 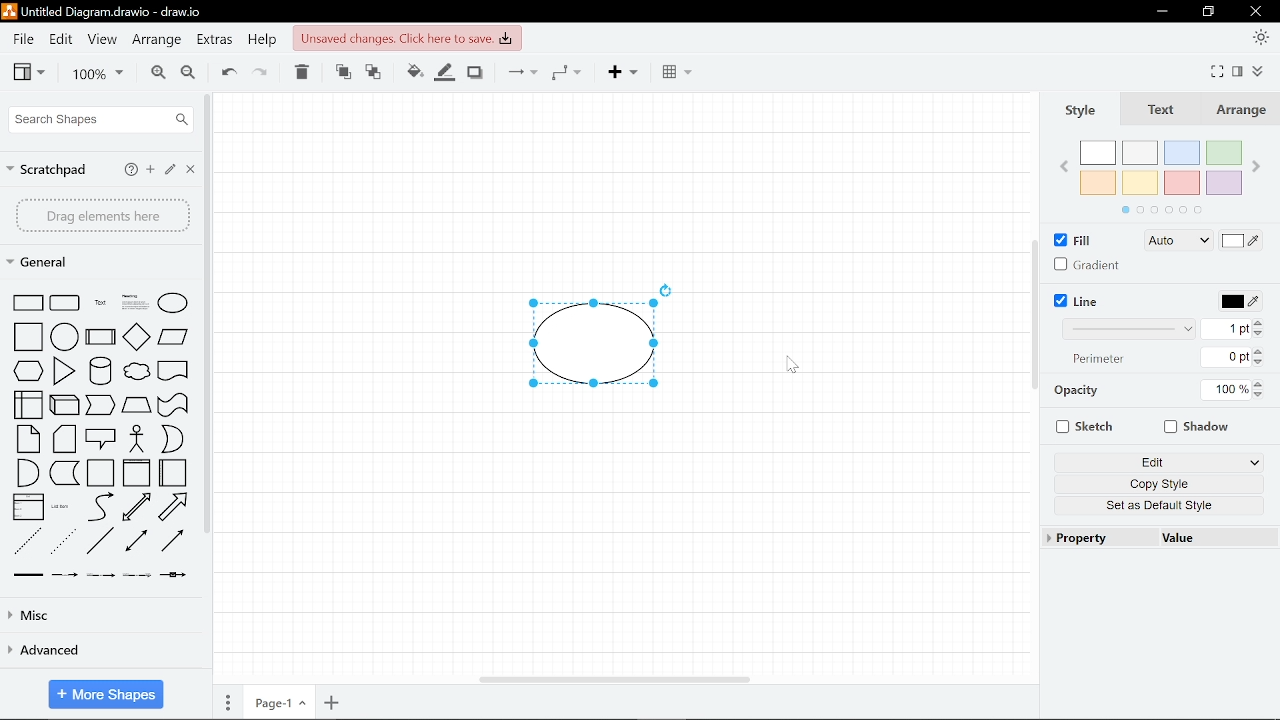 I want to click on Close, so click(x=189, y=168).